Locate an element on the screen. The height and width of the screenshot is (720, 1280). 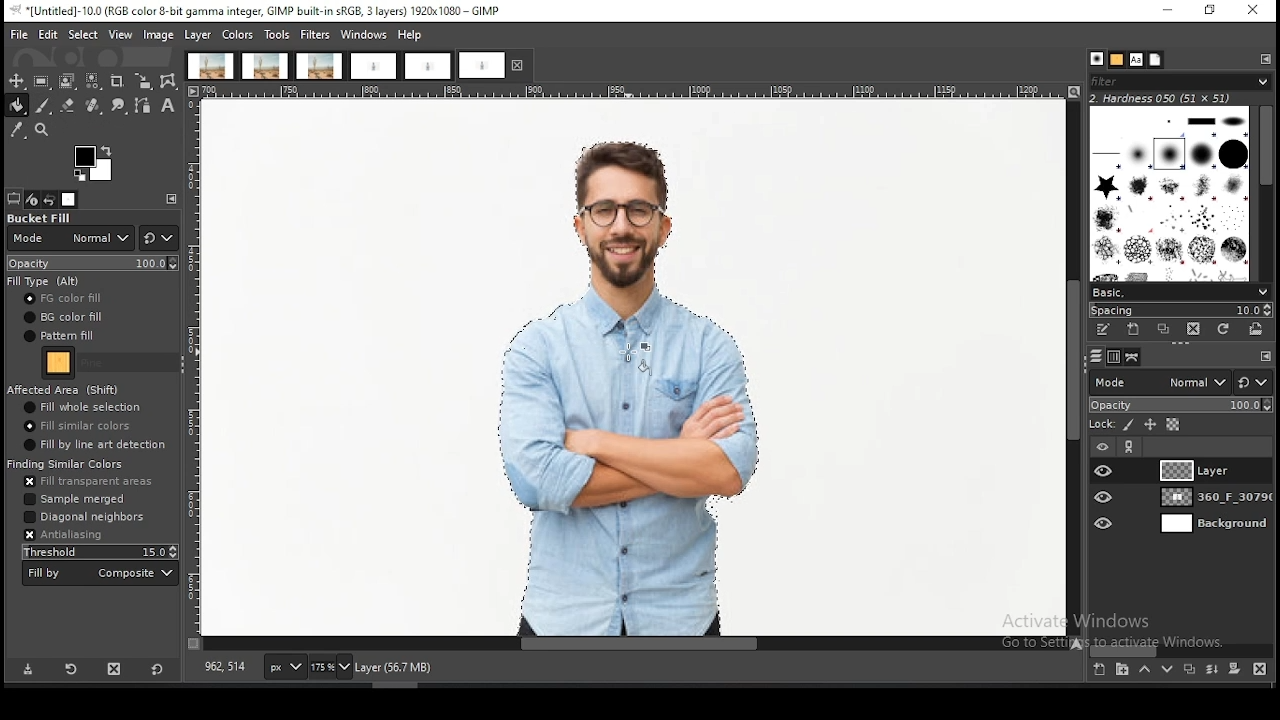
scale is located at coordinates (194, 368).